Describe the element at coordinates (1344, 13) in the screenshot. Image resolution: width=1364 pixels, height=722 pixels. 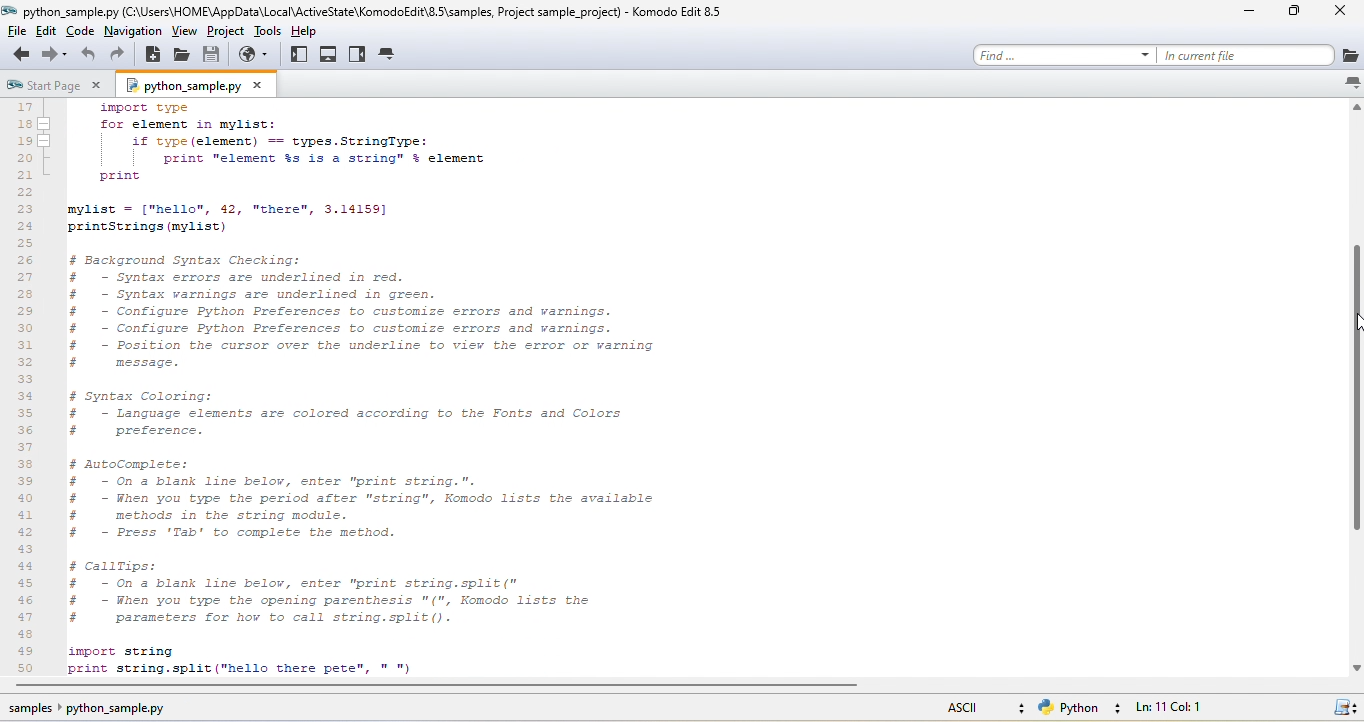
I see `close` at that location.